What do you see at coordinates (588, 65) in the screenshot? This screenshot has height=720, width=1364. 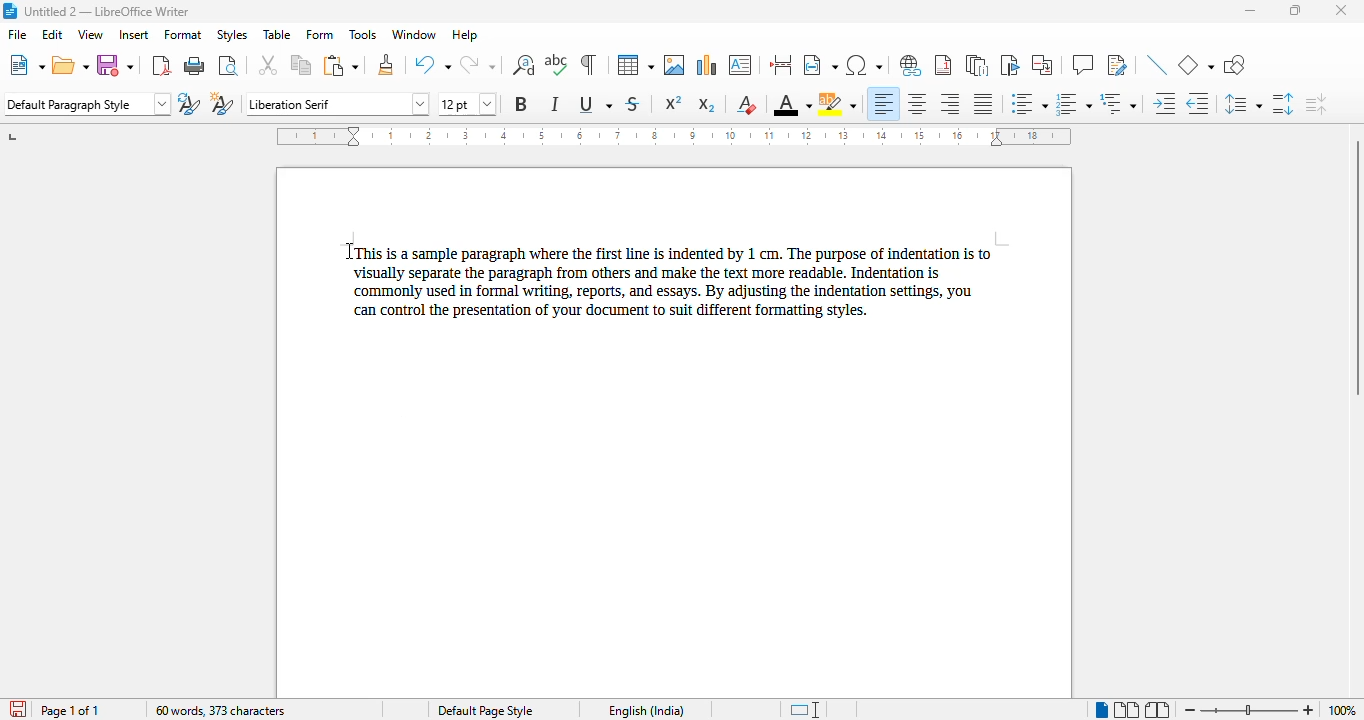 I see `toggle formatting marks` at bounding box center [588, 65].